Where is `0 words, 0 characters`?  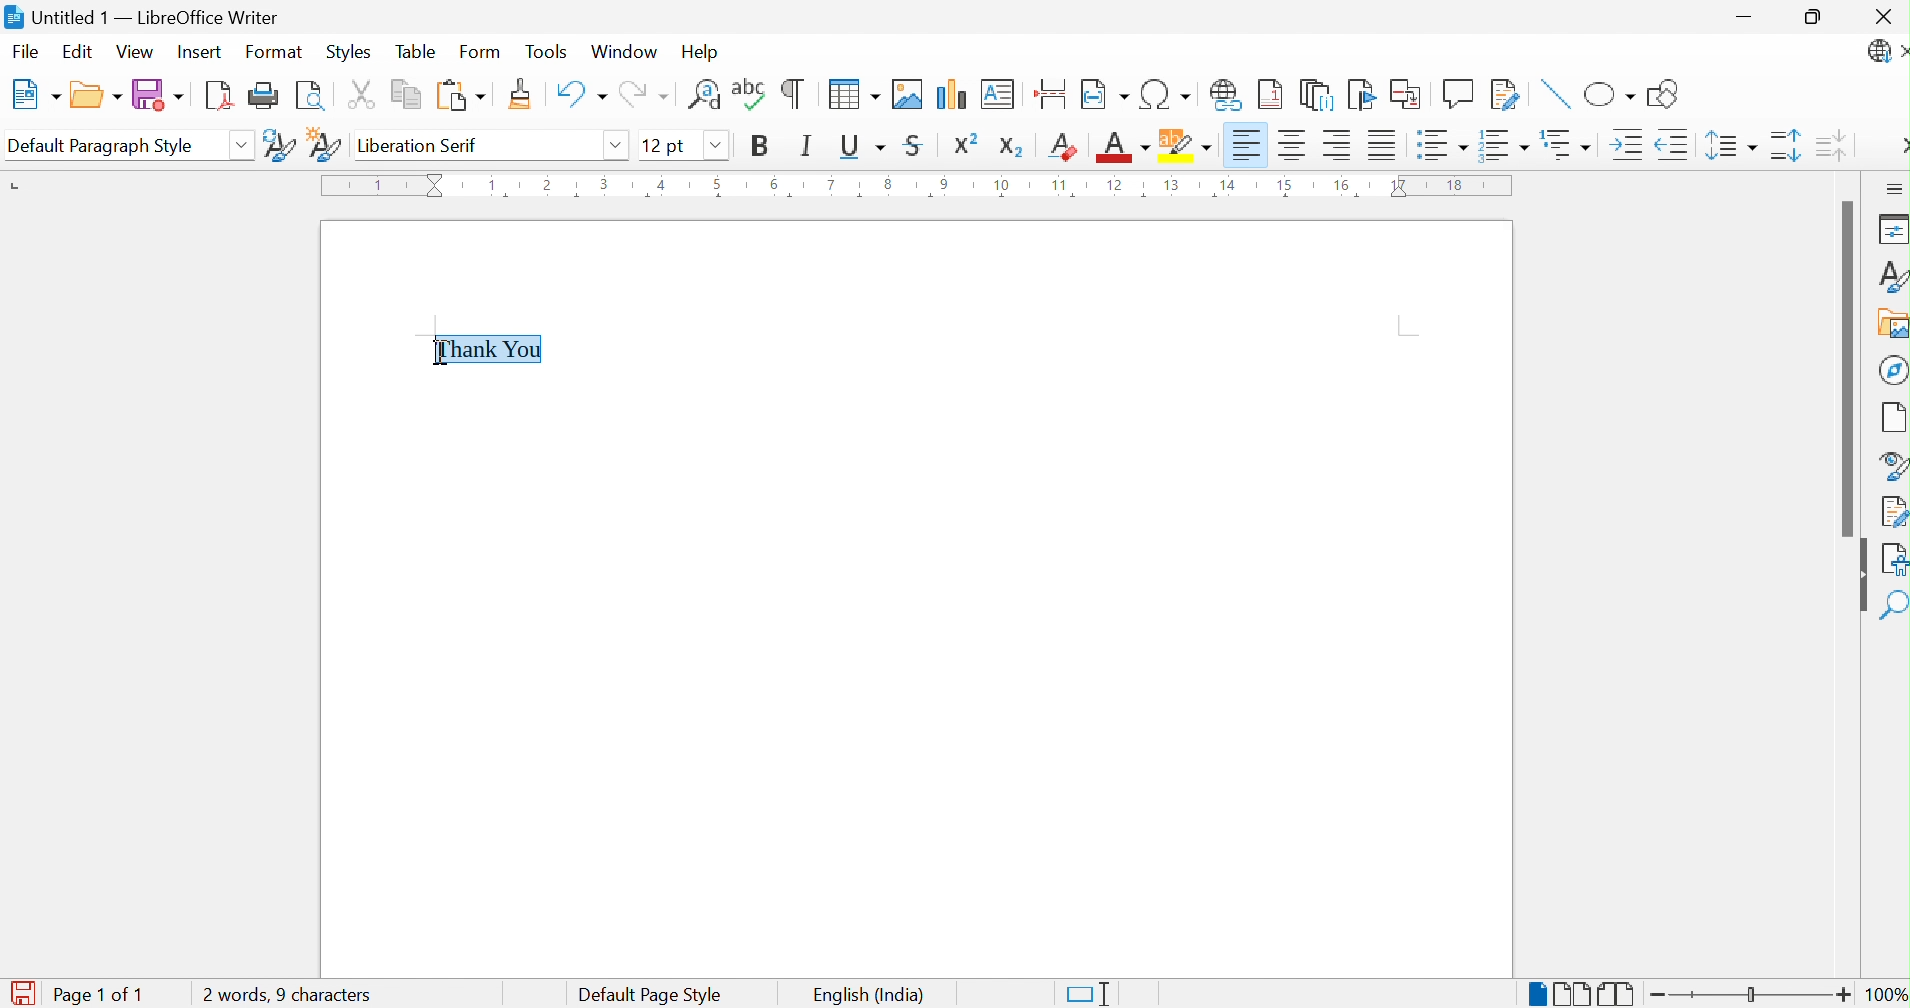 0 words, 0 characters is located at coordinates (287, 995).